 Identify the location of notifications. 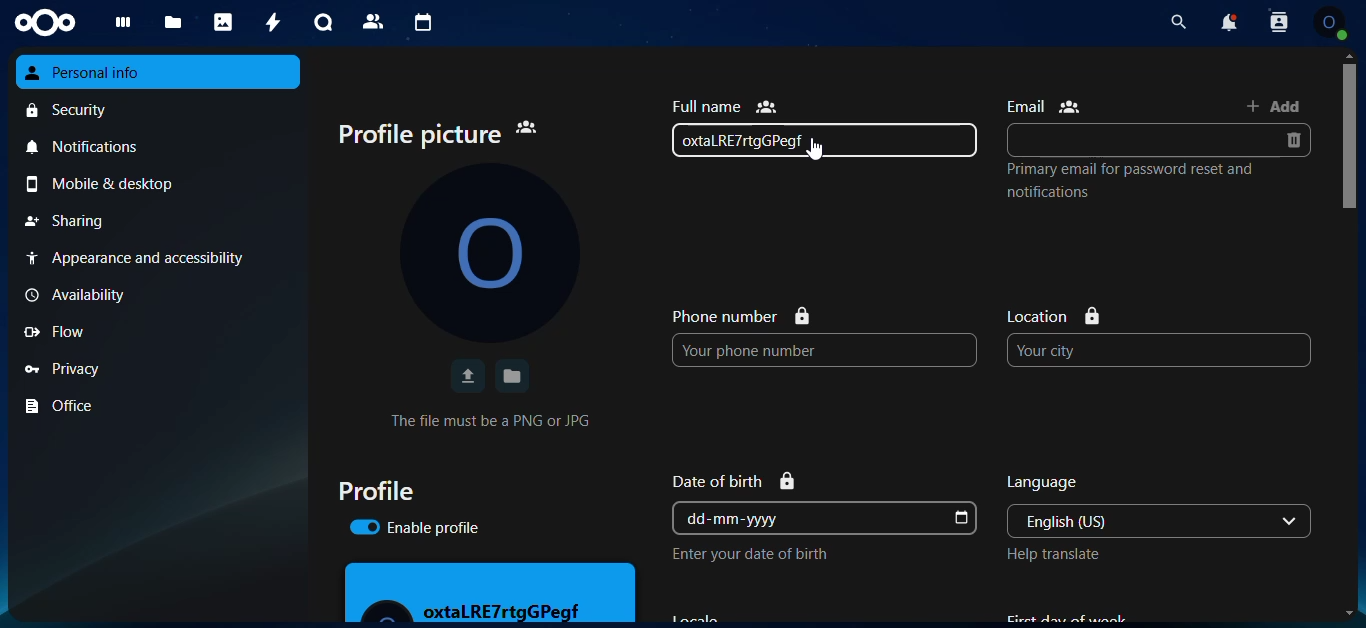
(160, 145).